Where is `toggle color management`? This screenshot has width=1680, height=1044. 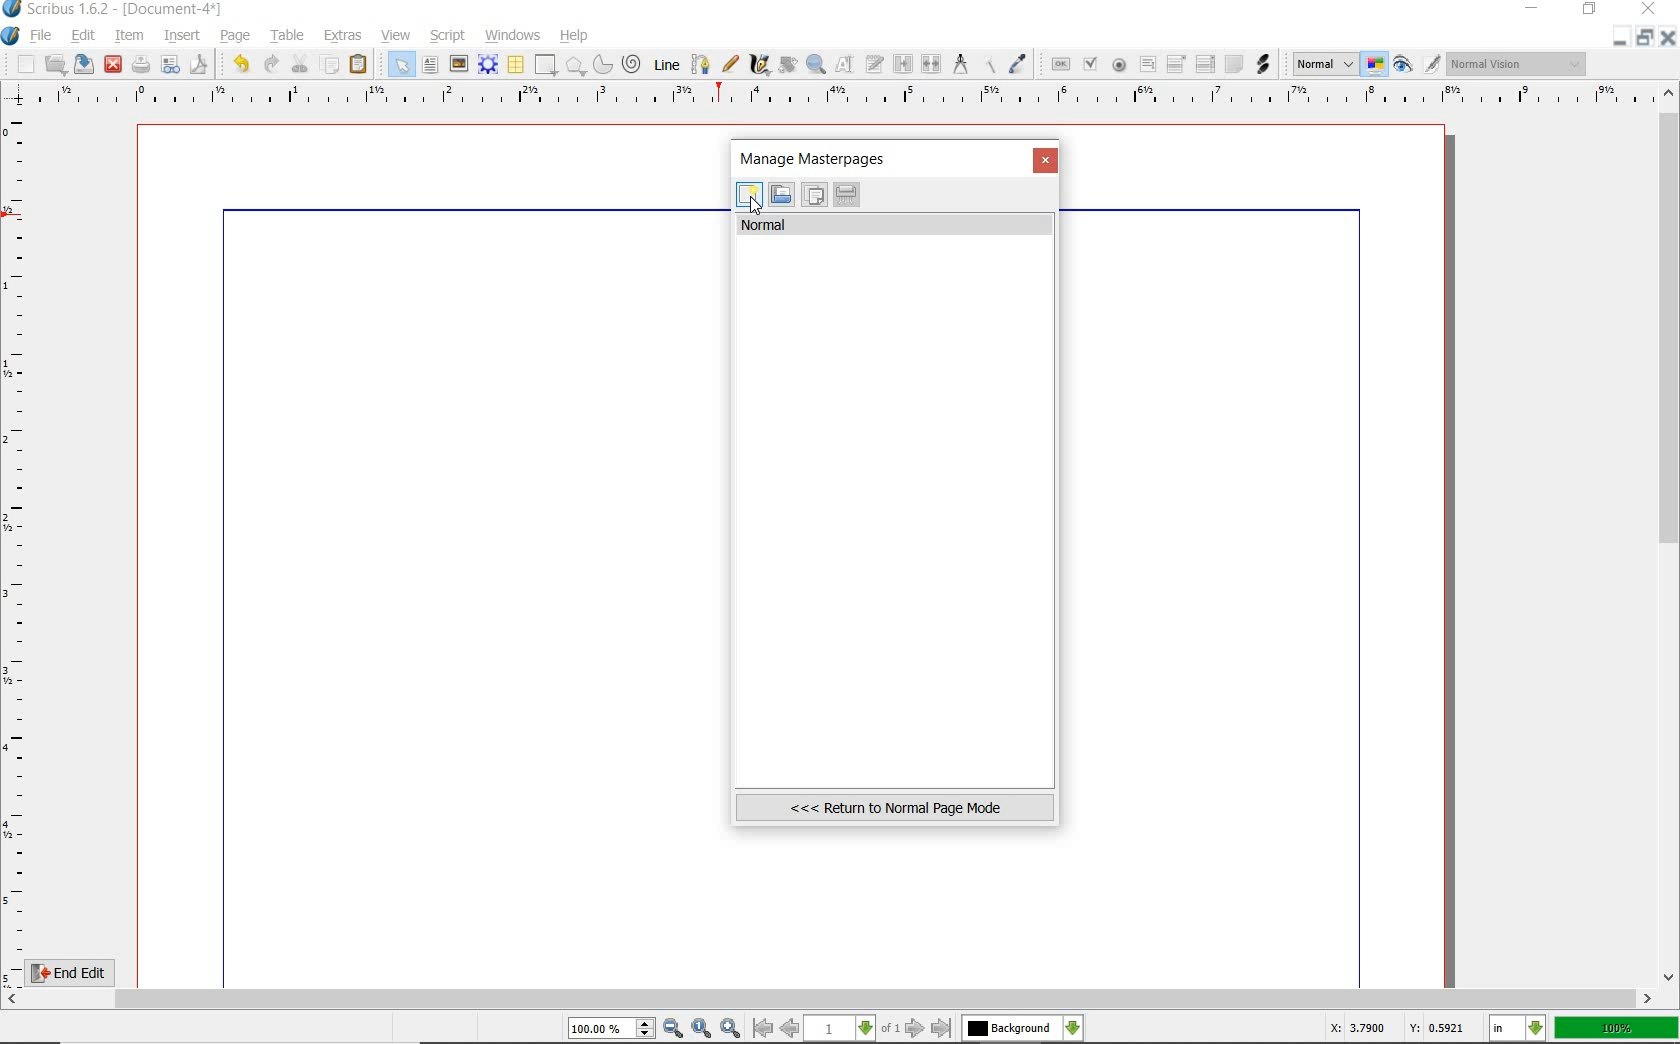
toggle color management is located at coordinates (1376, 66).